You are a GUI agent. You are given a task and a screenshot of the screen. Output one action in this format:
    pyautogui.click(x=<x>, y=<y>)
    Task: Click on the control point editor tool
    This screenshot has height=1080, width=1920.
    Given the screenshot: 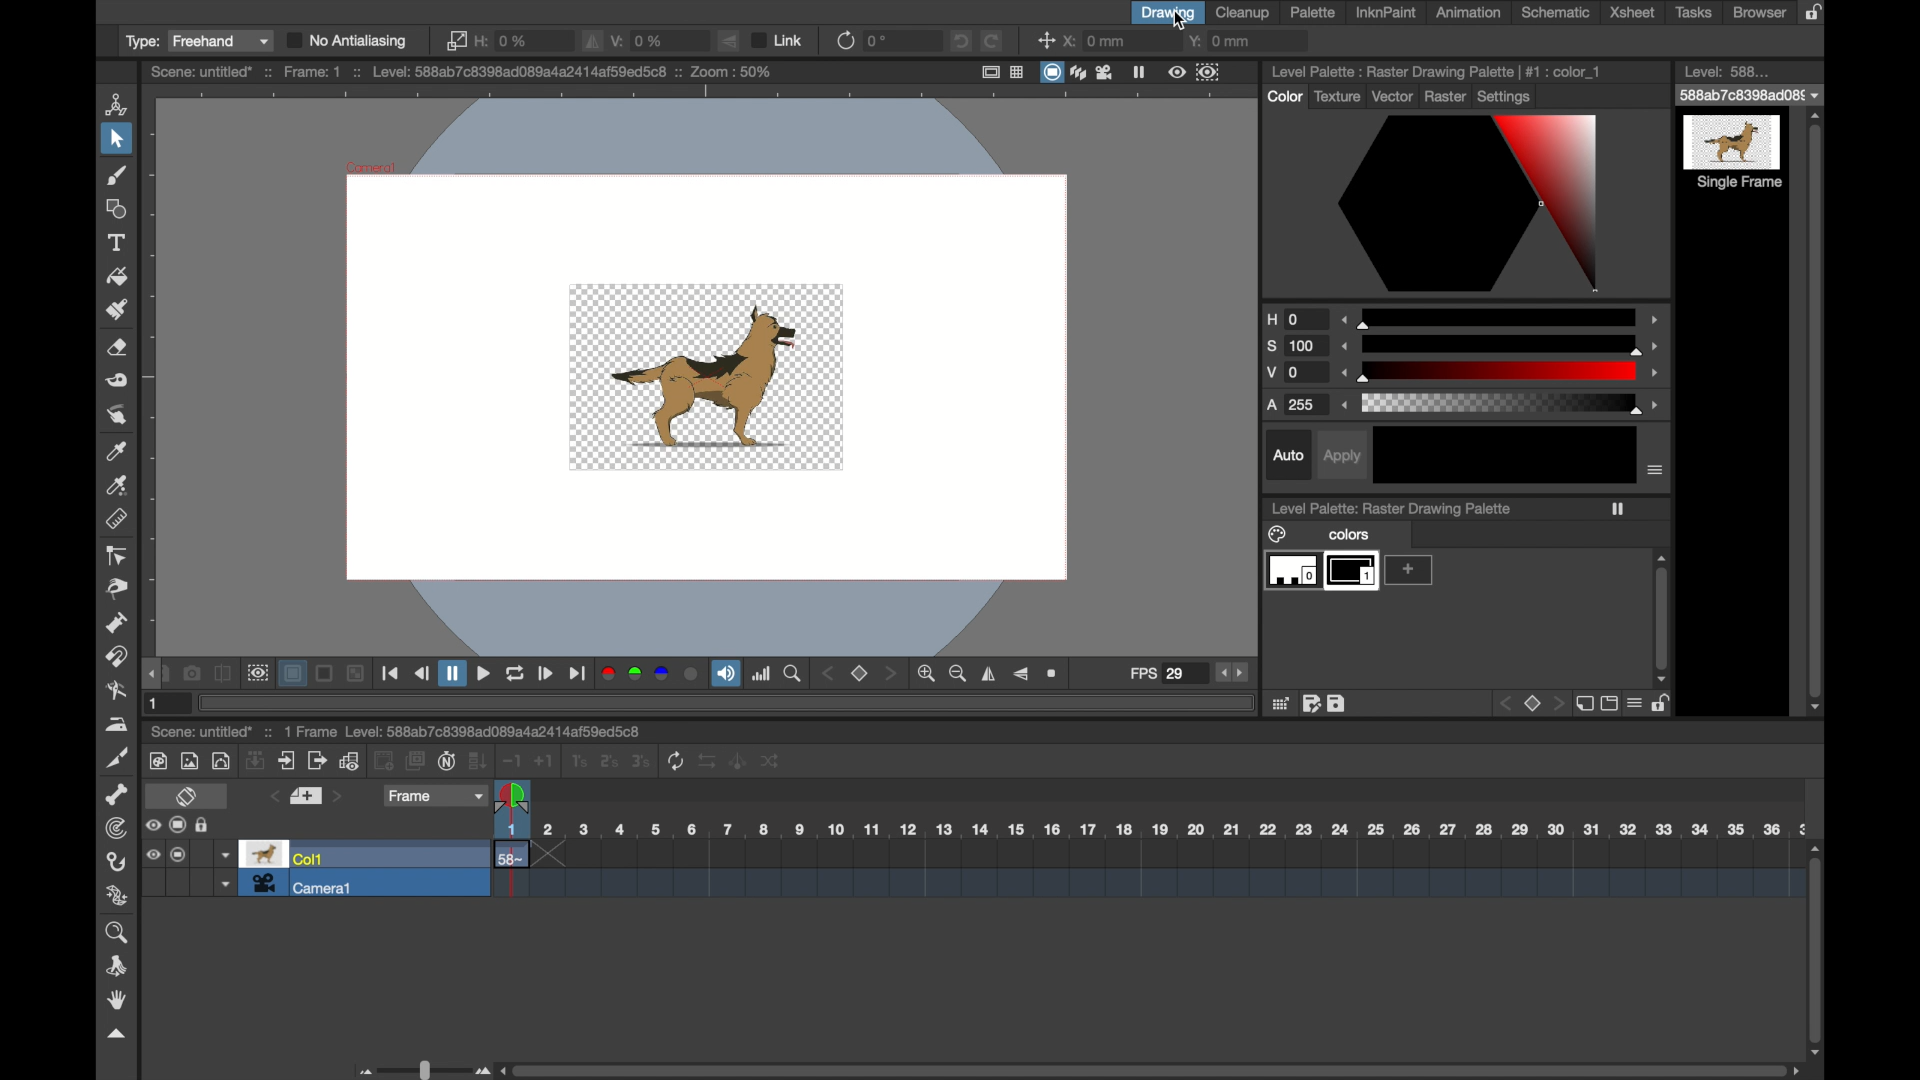 What is the action you would take?
    pyautogui.click(x=115, y=556)
    